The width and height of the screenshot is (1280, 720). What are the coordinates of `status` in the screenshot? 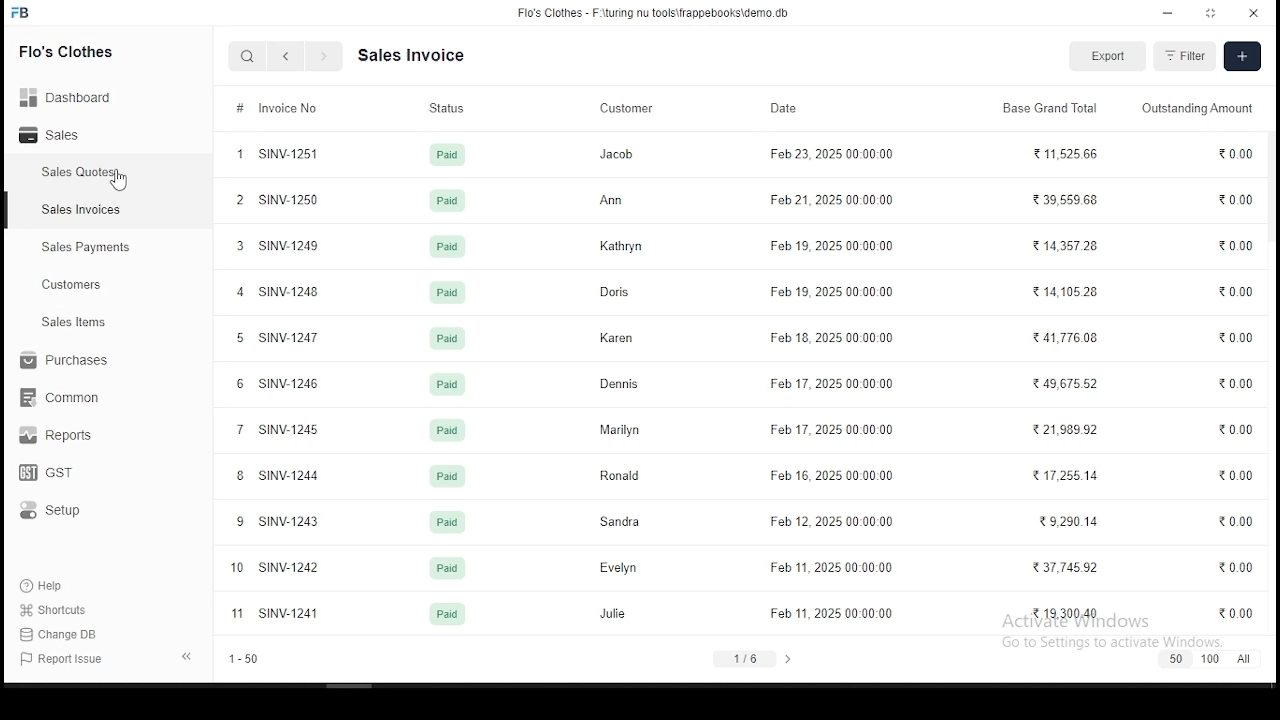 It's located at (454, 111).